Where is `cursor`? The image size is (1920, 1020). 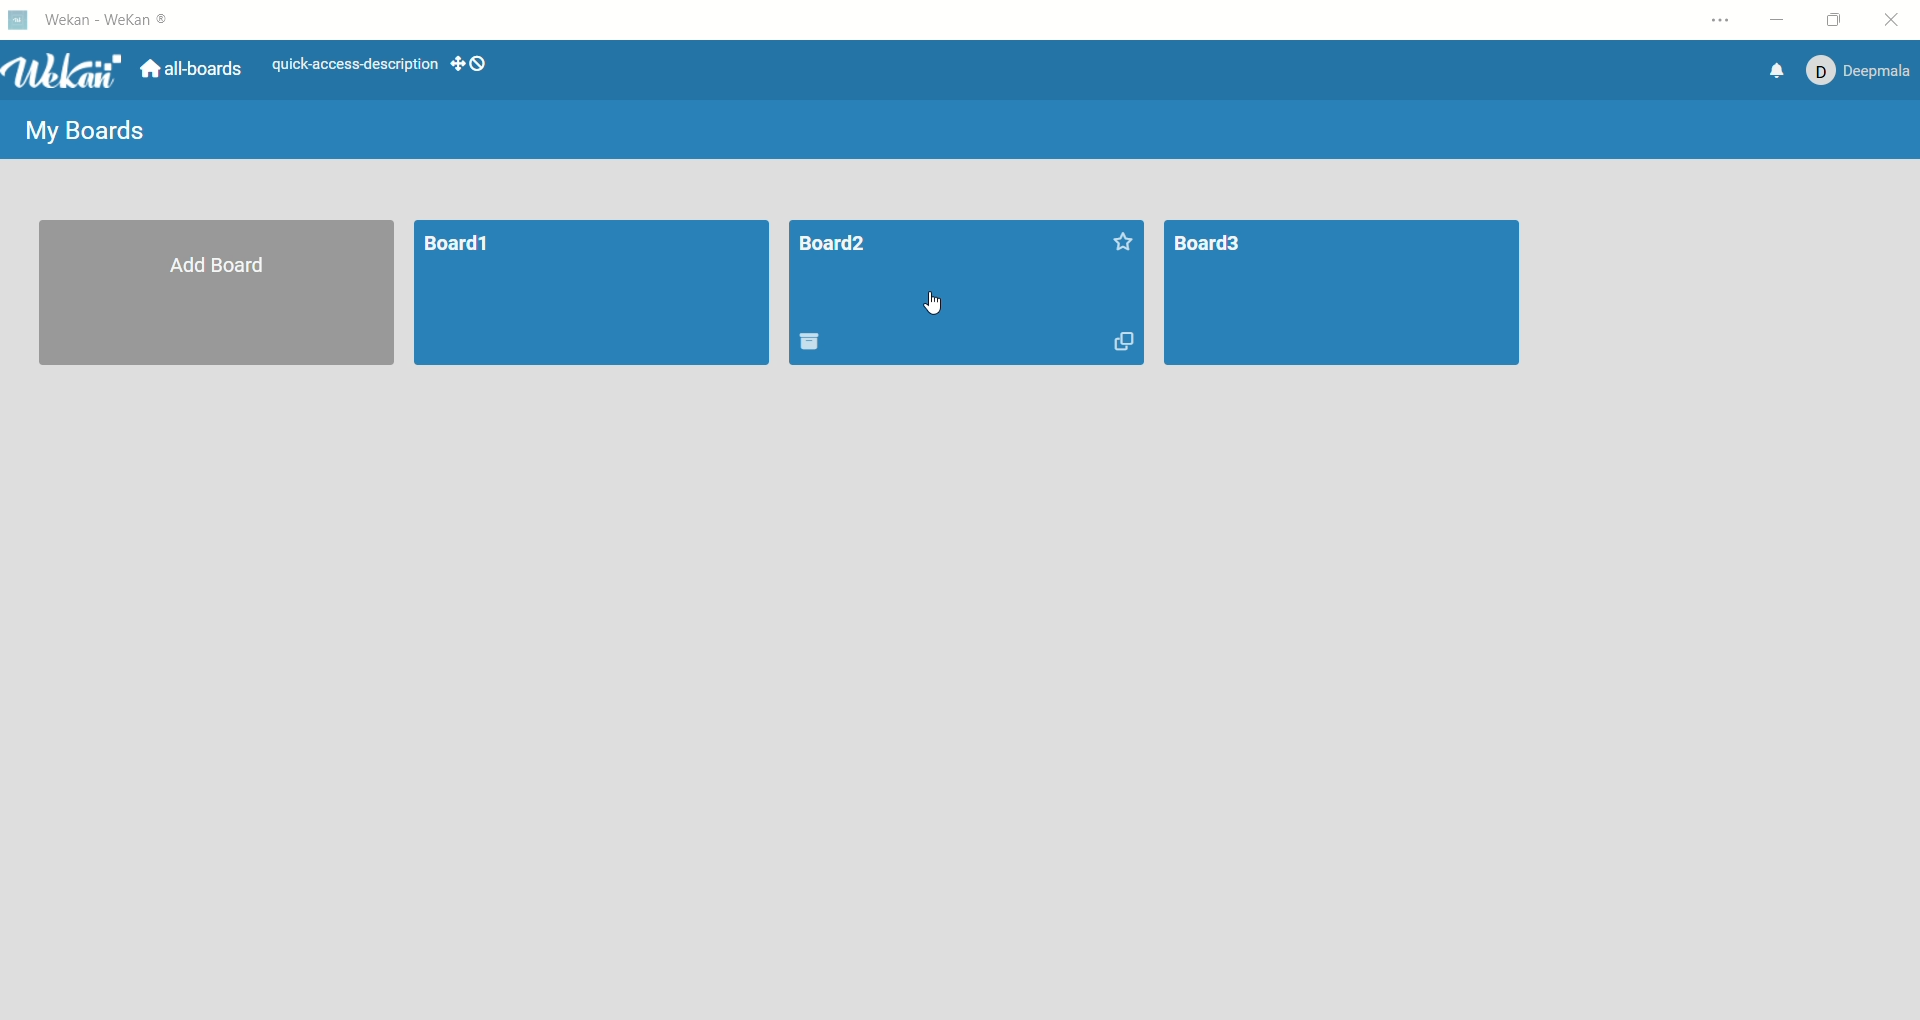
cursor is located at coordinates (926, 302).